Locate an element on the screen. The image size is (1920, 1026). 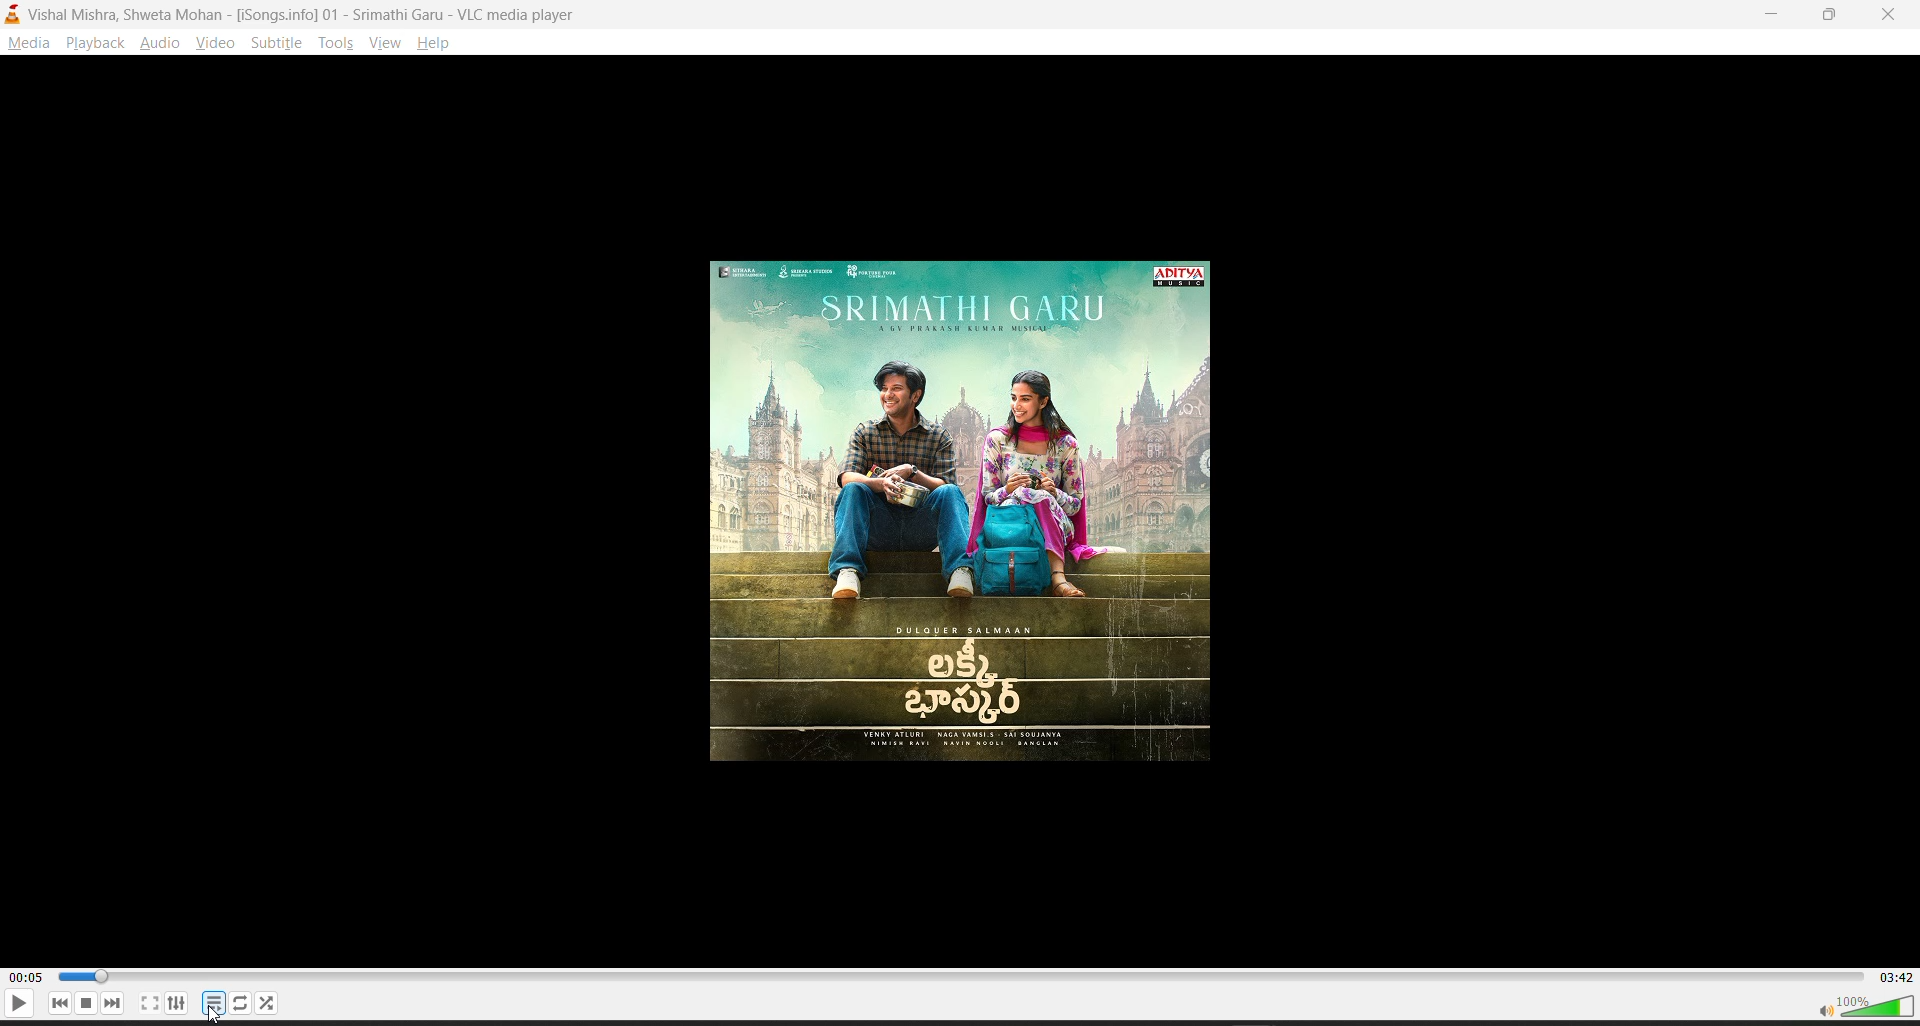
stop is located at coordinates (87, 1005).